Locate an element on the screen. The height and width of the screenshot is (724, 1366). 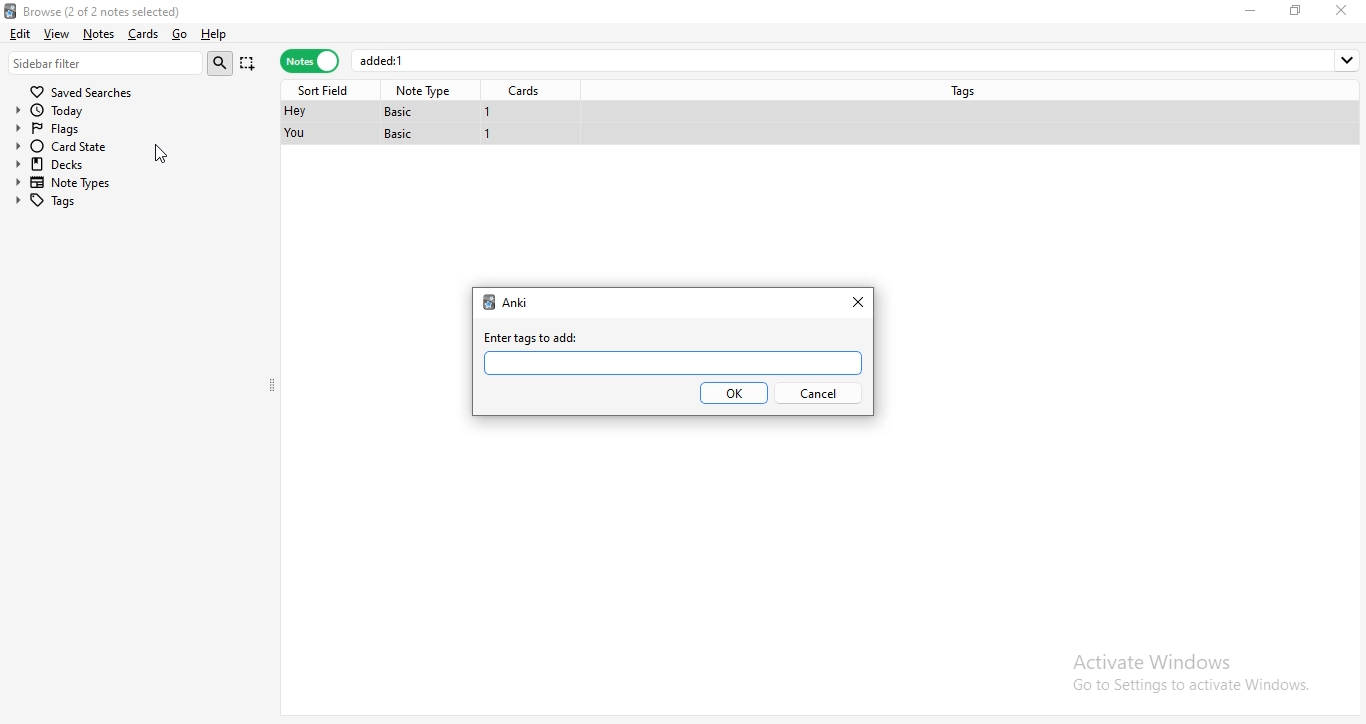
enter tags to add: is located at coordinates (533, 338).